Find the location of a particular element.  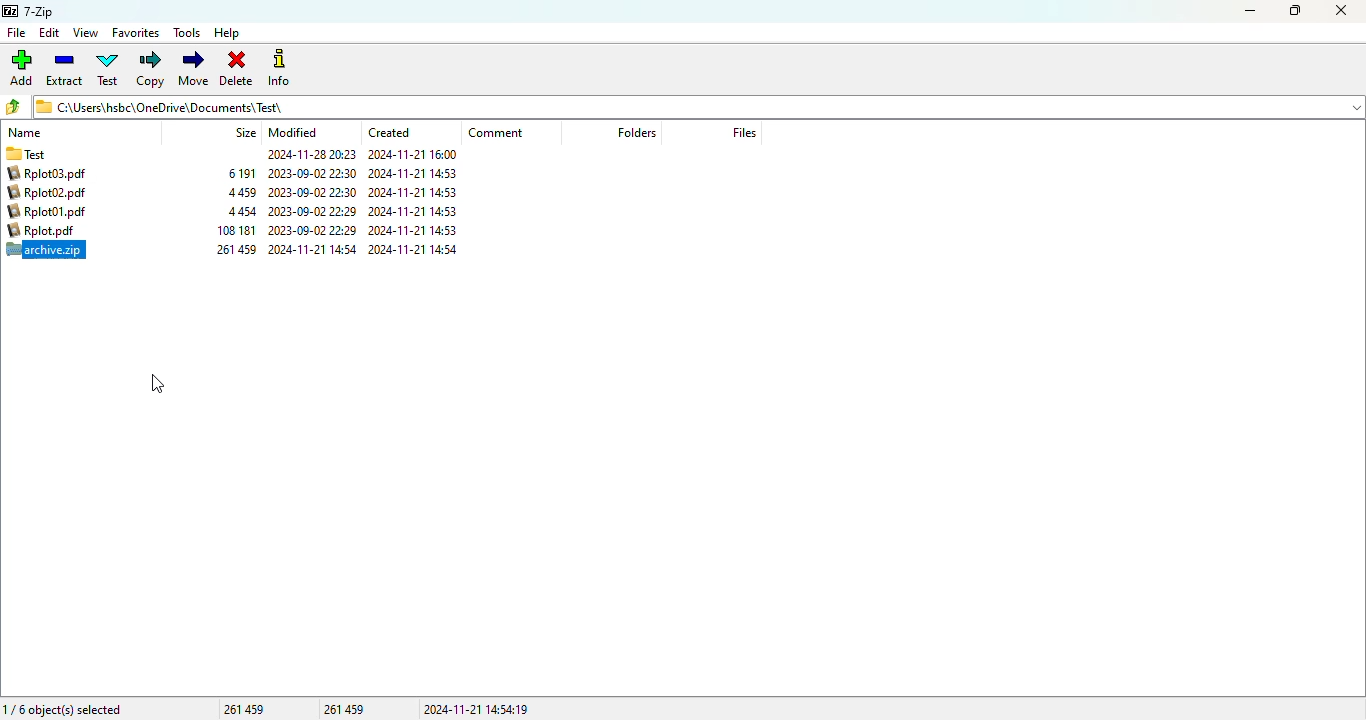

move is located at coordinates (194, 68).